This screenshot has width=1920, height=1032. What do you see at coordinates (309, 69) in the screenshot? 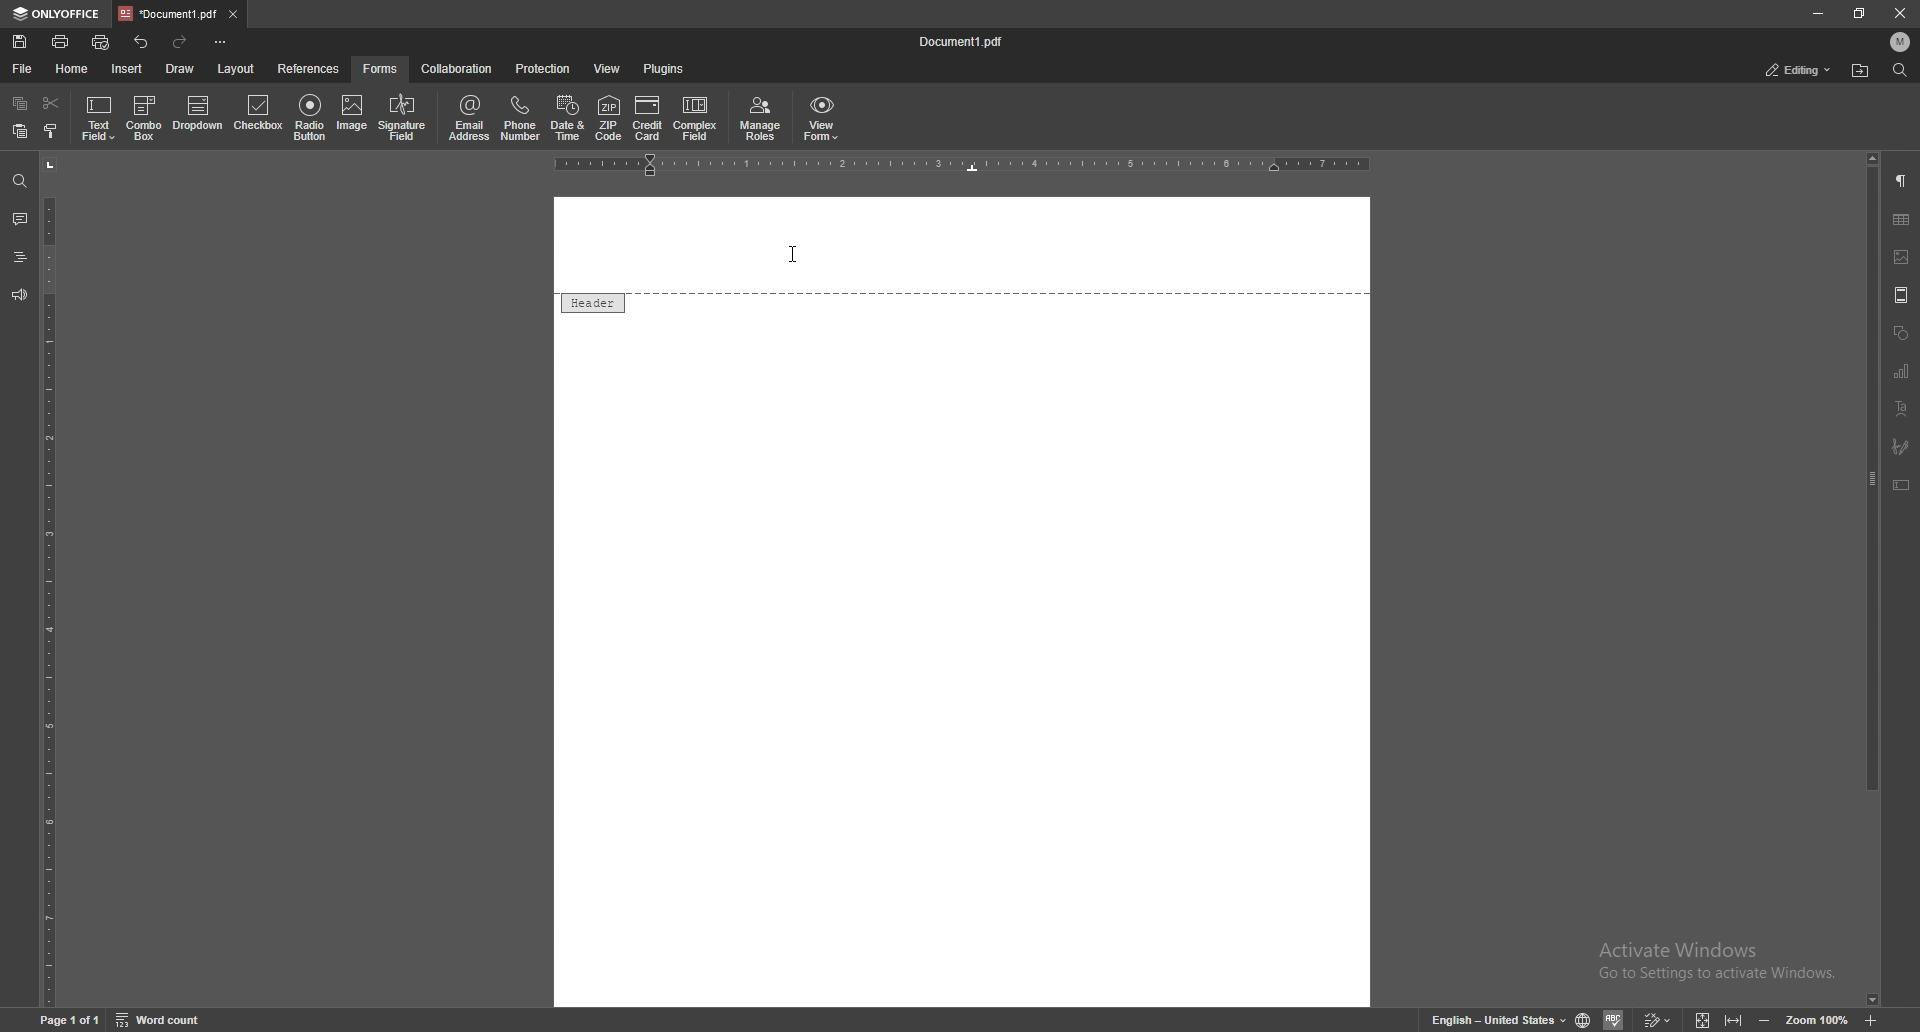
I see `references` at bounding box center [309, 69].